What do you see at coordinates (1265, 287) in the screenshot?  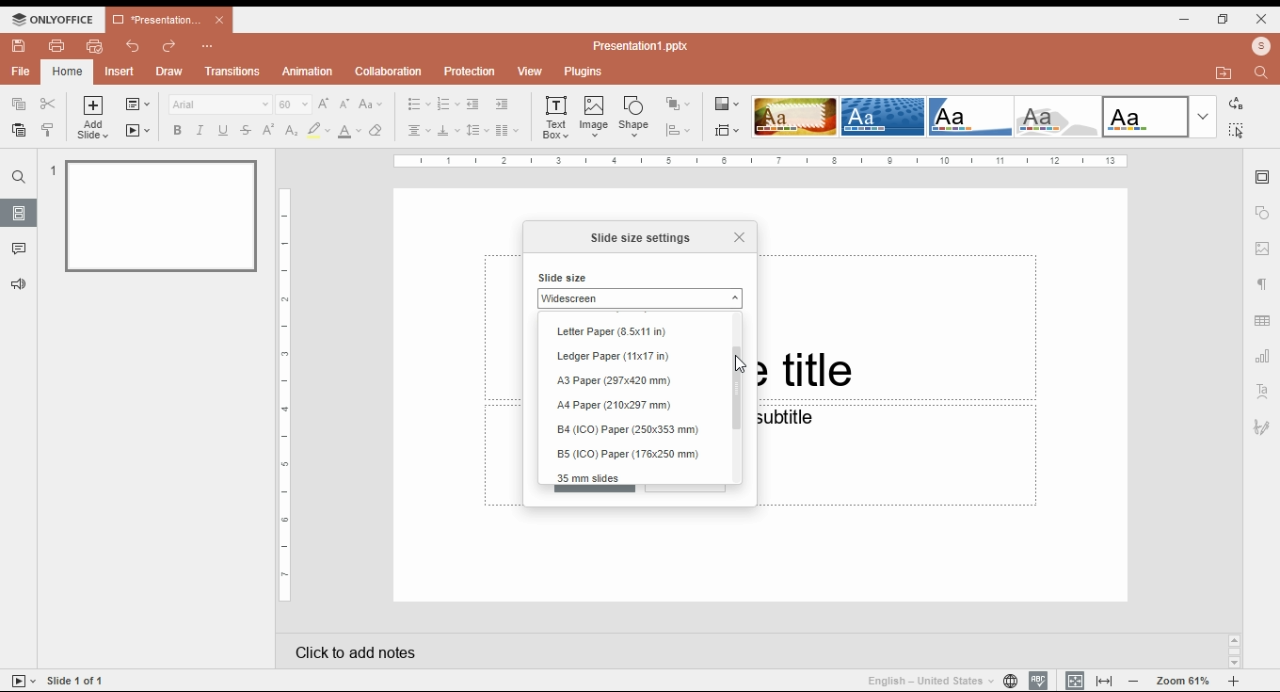 I see `paragraph settings` at bounding box center [1265, 287].